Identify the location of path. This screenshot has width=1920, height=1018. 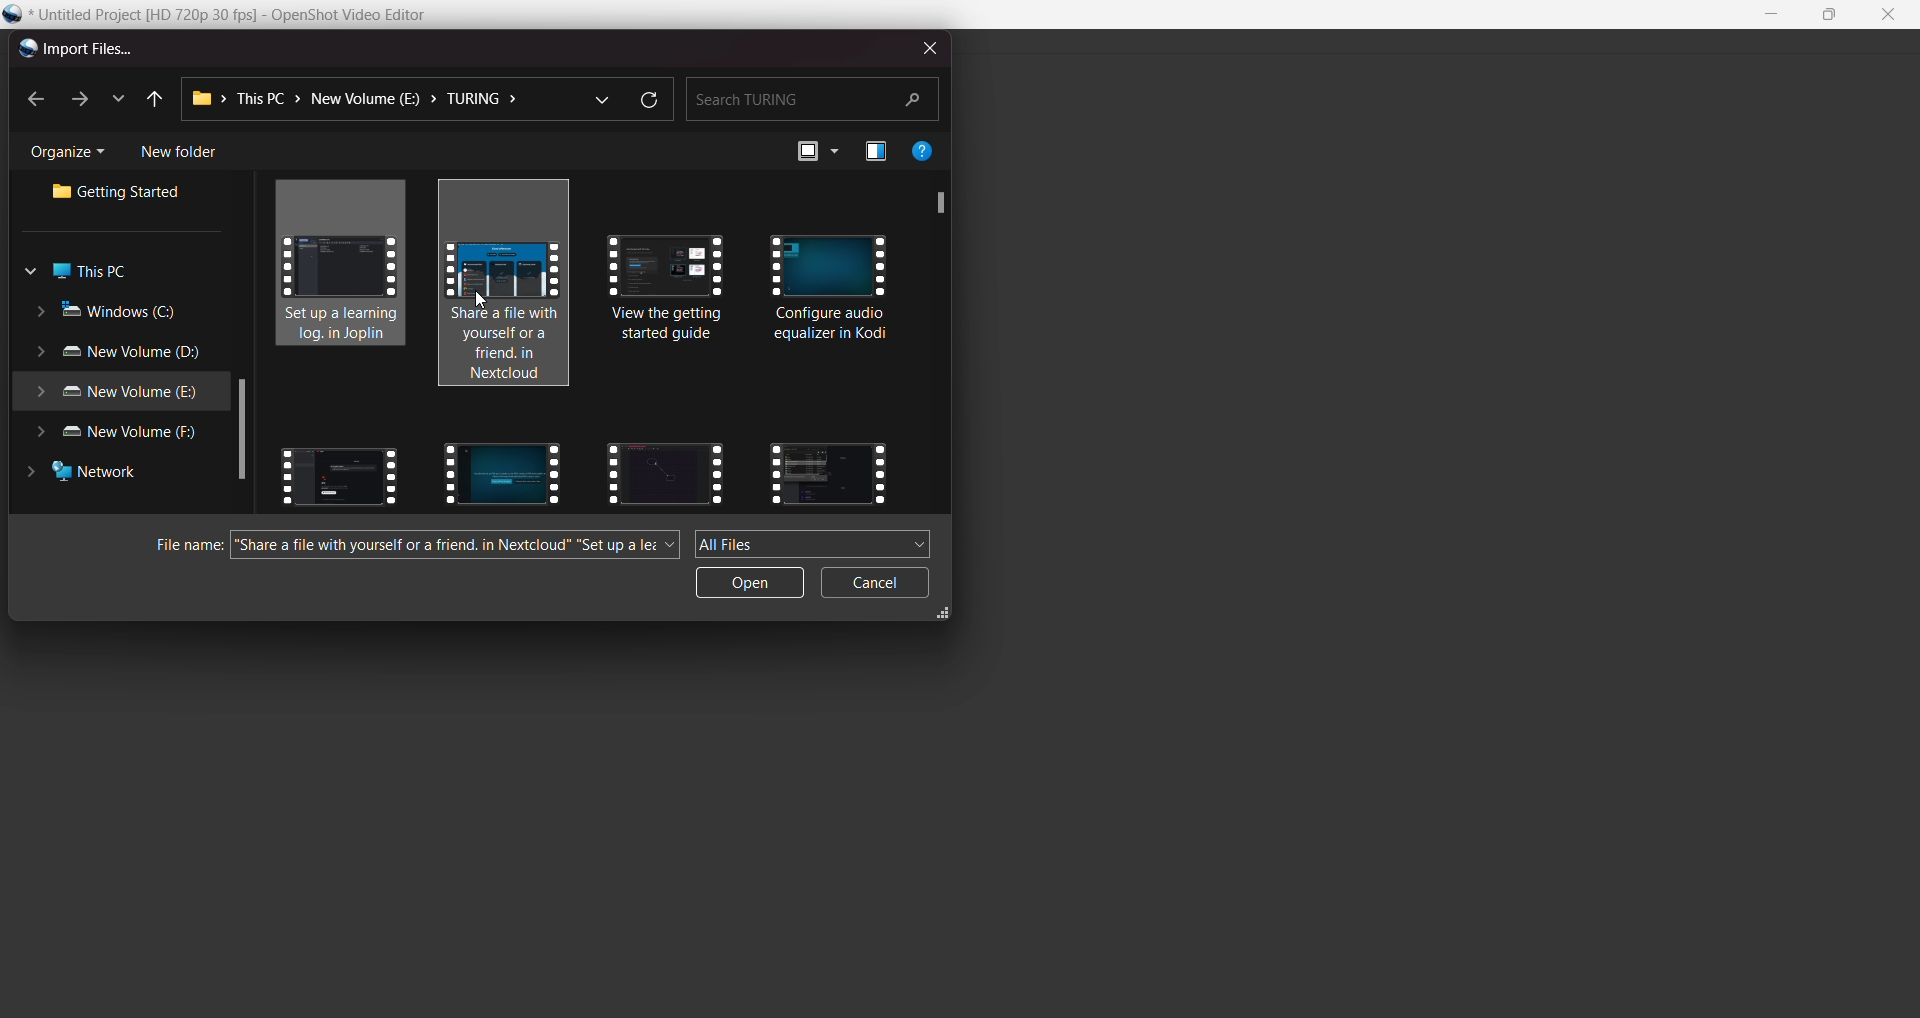
(362, 99).